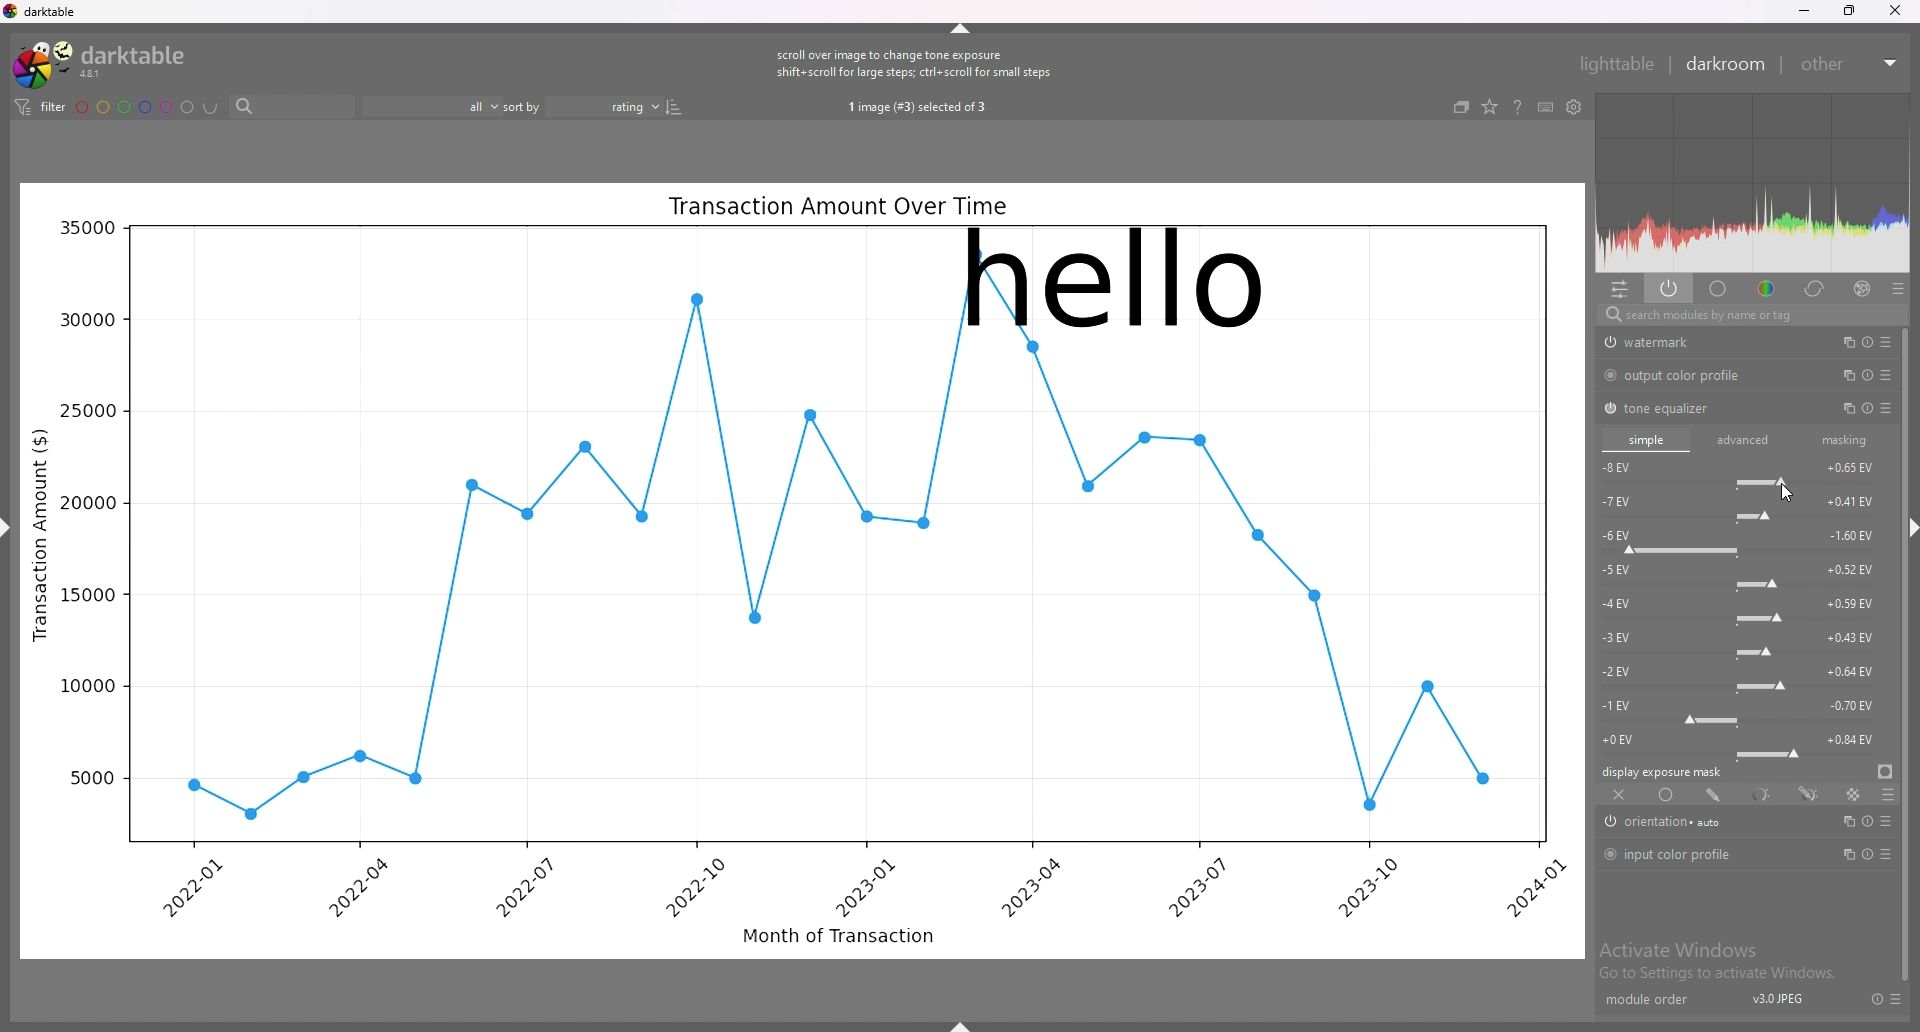  I want to click on -1 EV force, so click(1743, 711).